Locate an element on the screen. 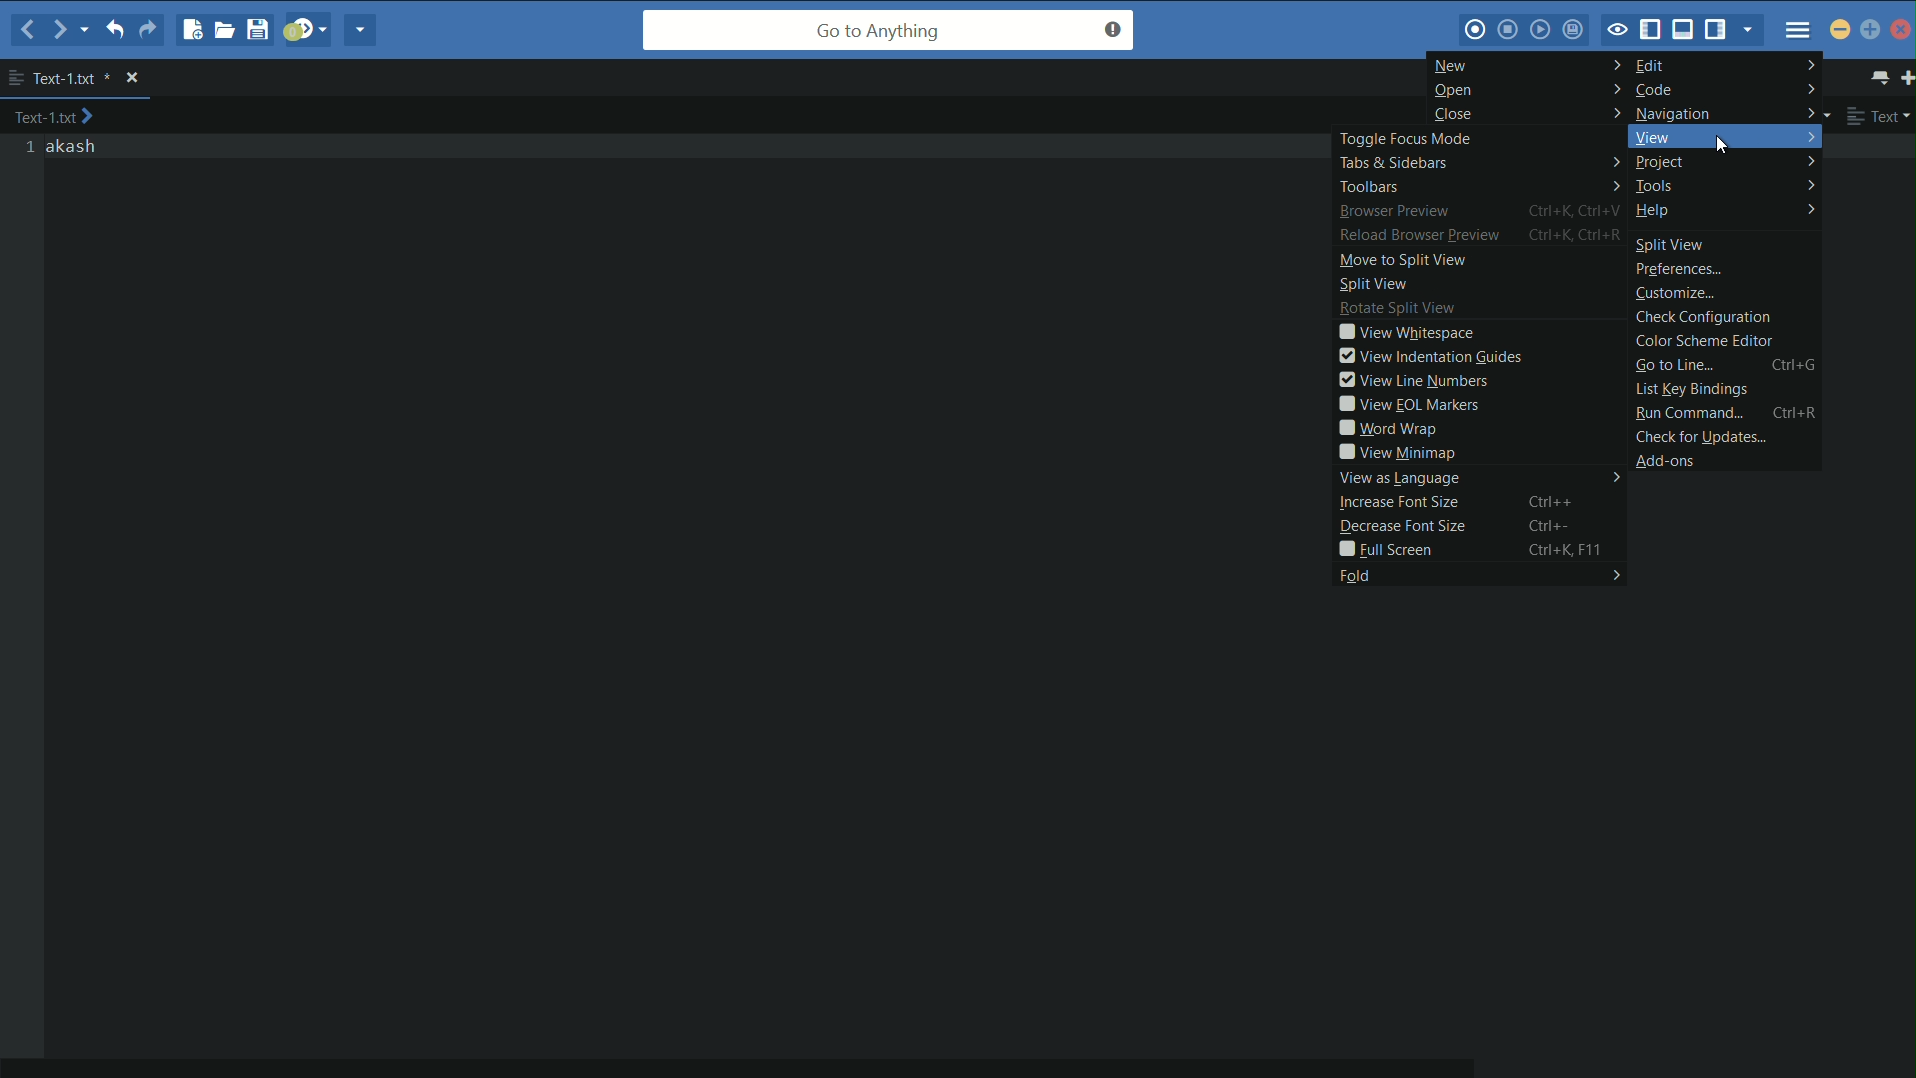 This screenshot has height=1078, width=1916. show/hide left panel is located at coordinates (1652, 31).